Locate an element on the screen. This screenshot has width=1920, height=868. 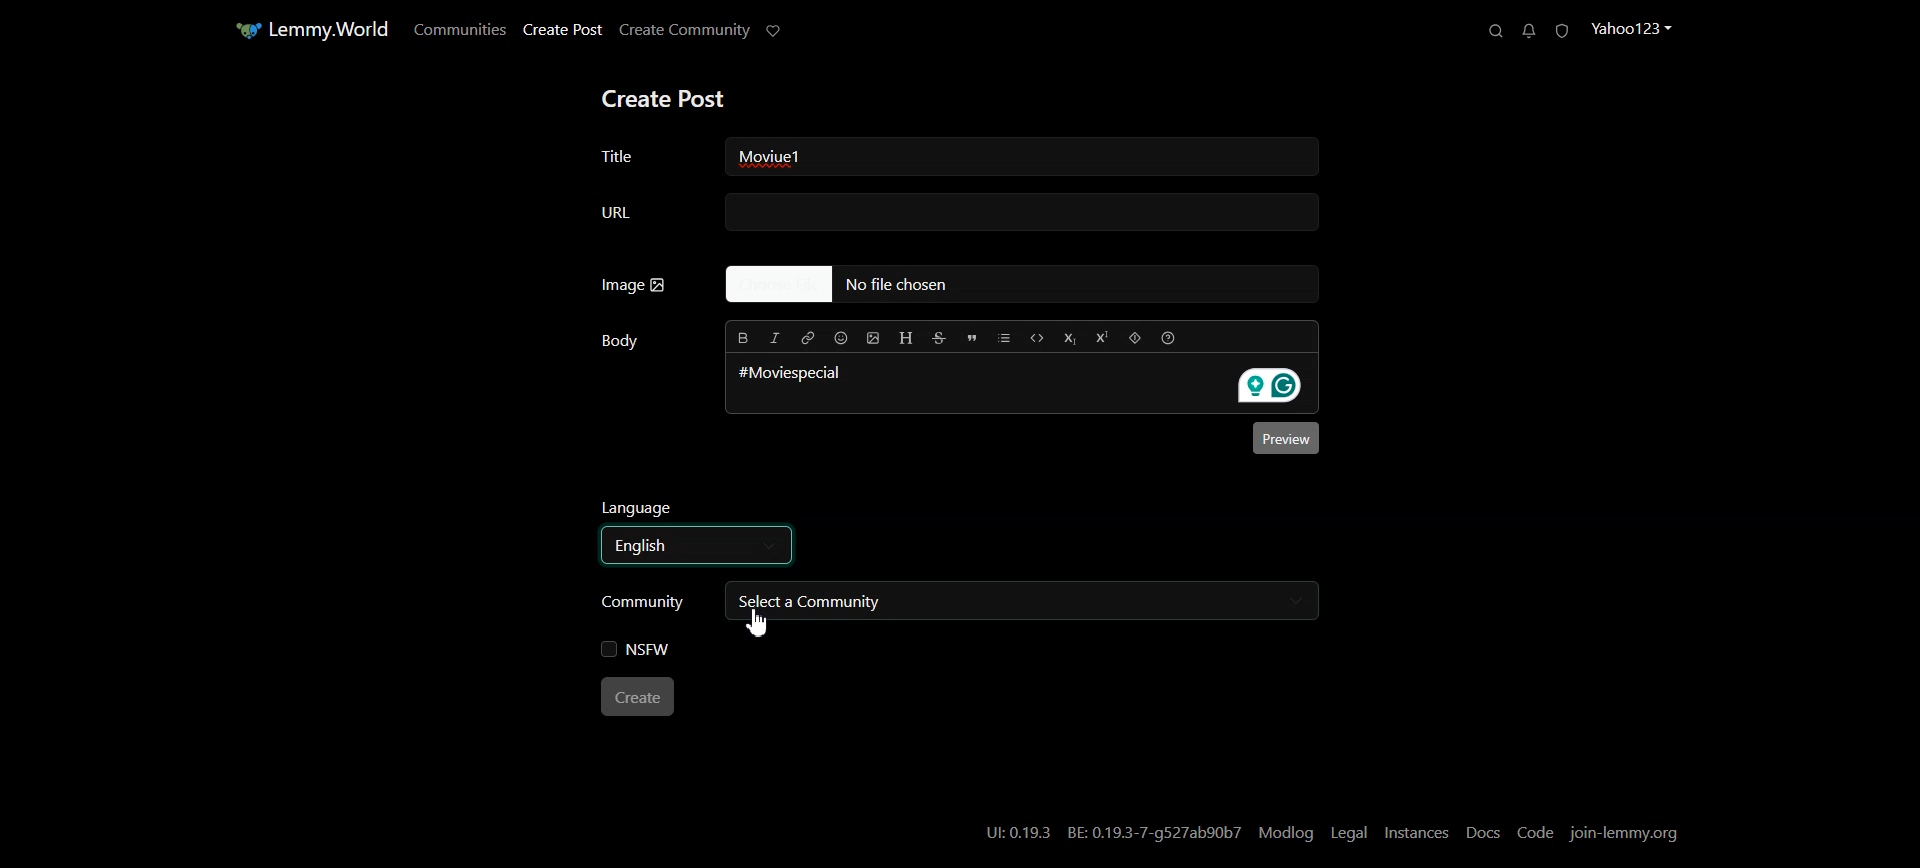
Quote is located at coordinates (972, 339).